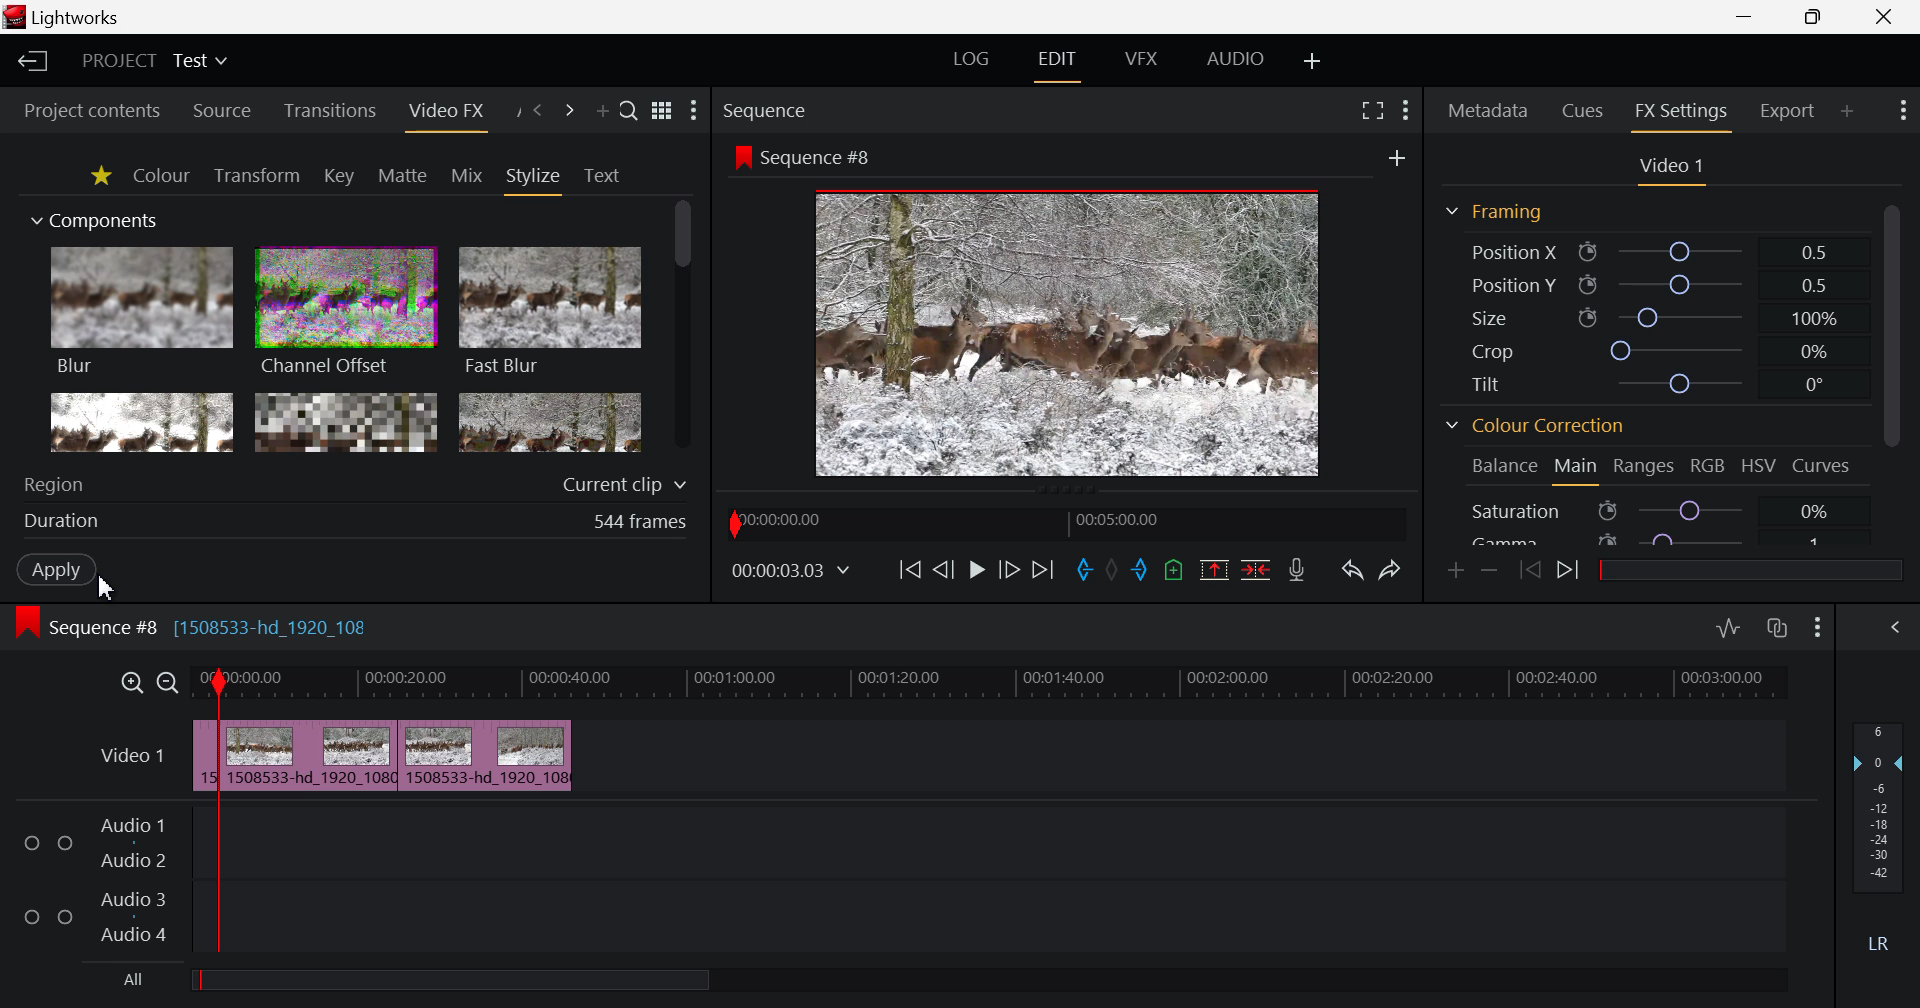 The image size is (1920, 1008). Describe the element at coordinates (972, 60) in the screenshot. I see `LOG Layout` at that location.